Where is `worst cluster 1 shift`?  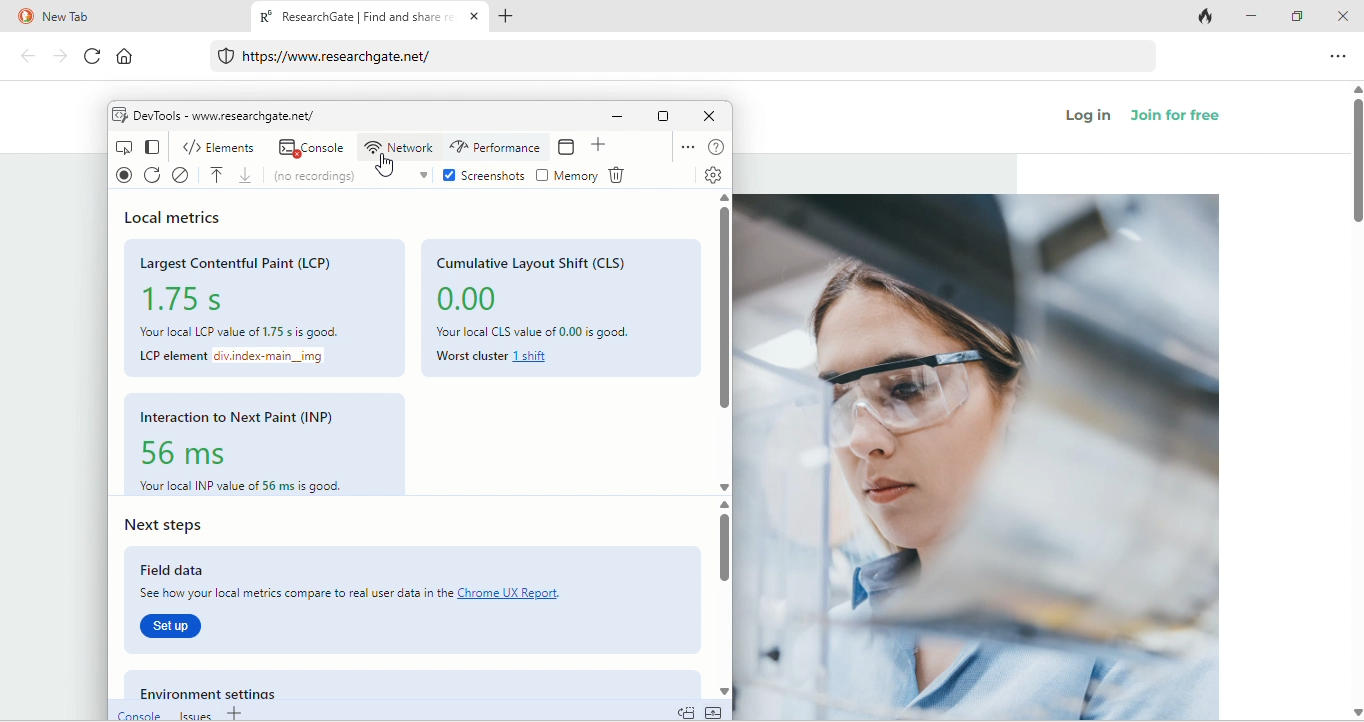 worst cluster 1 shift is located at coordinates (503, 354).